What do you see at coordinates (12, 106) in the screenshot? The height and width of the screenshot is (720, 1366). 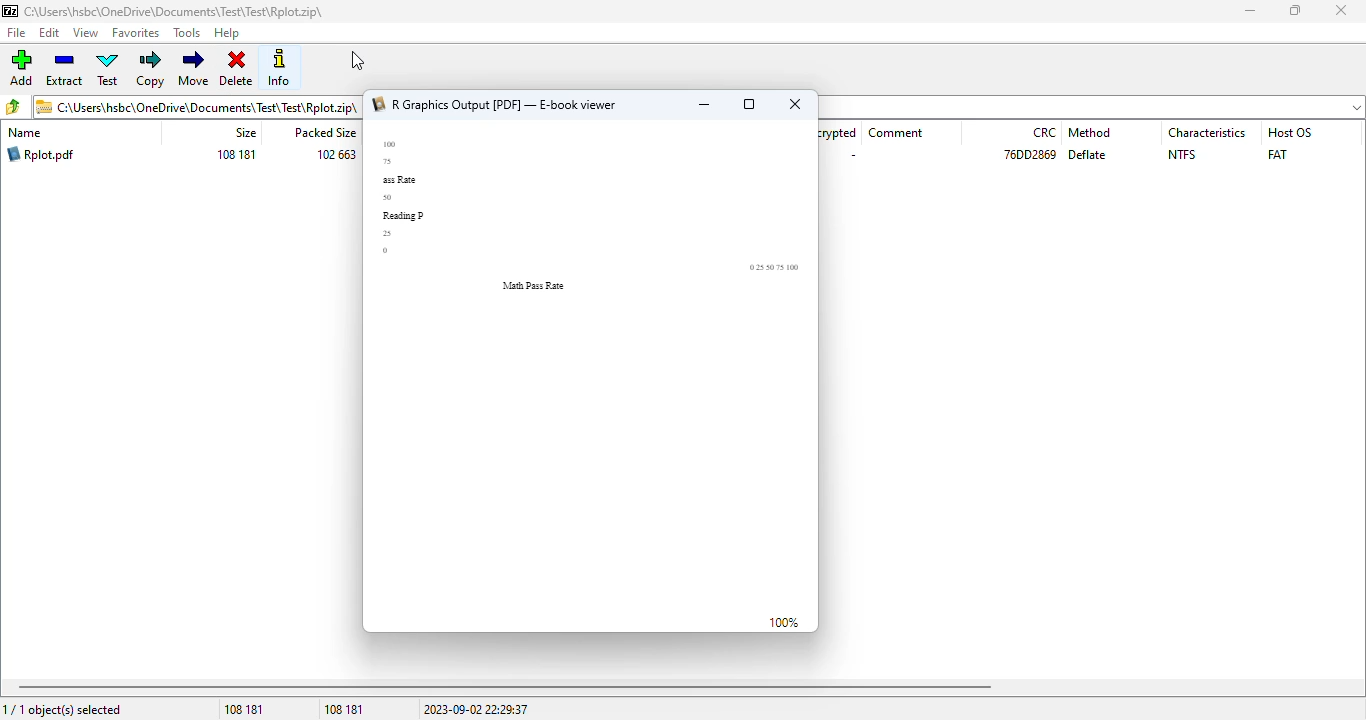 I see `browse folders` at bounding box center [12, 106].